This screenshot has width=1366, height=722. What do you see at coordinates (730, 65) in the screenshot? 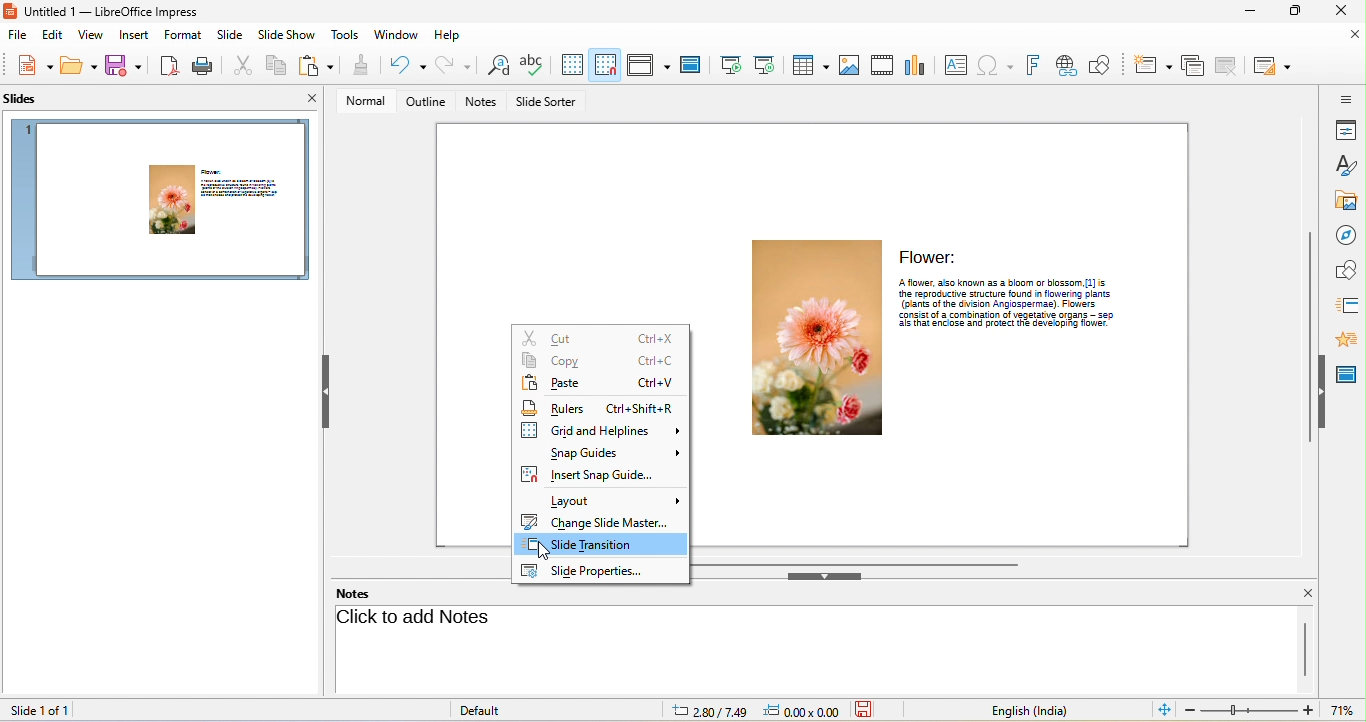
I see `start from first slide` at bounding box center [730, 65].